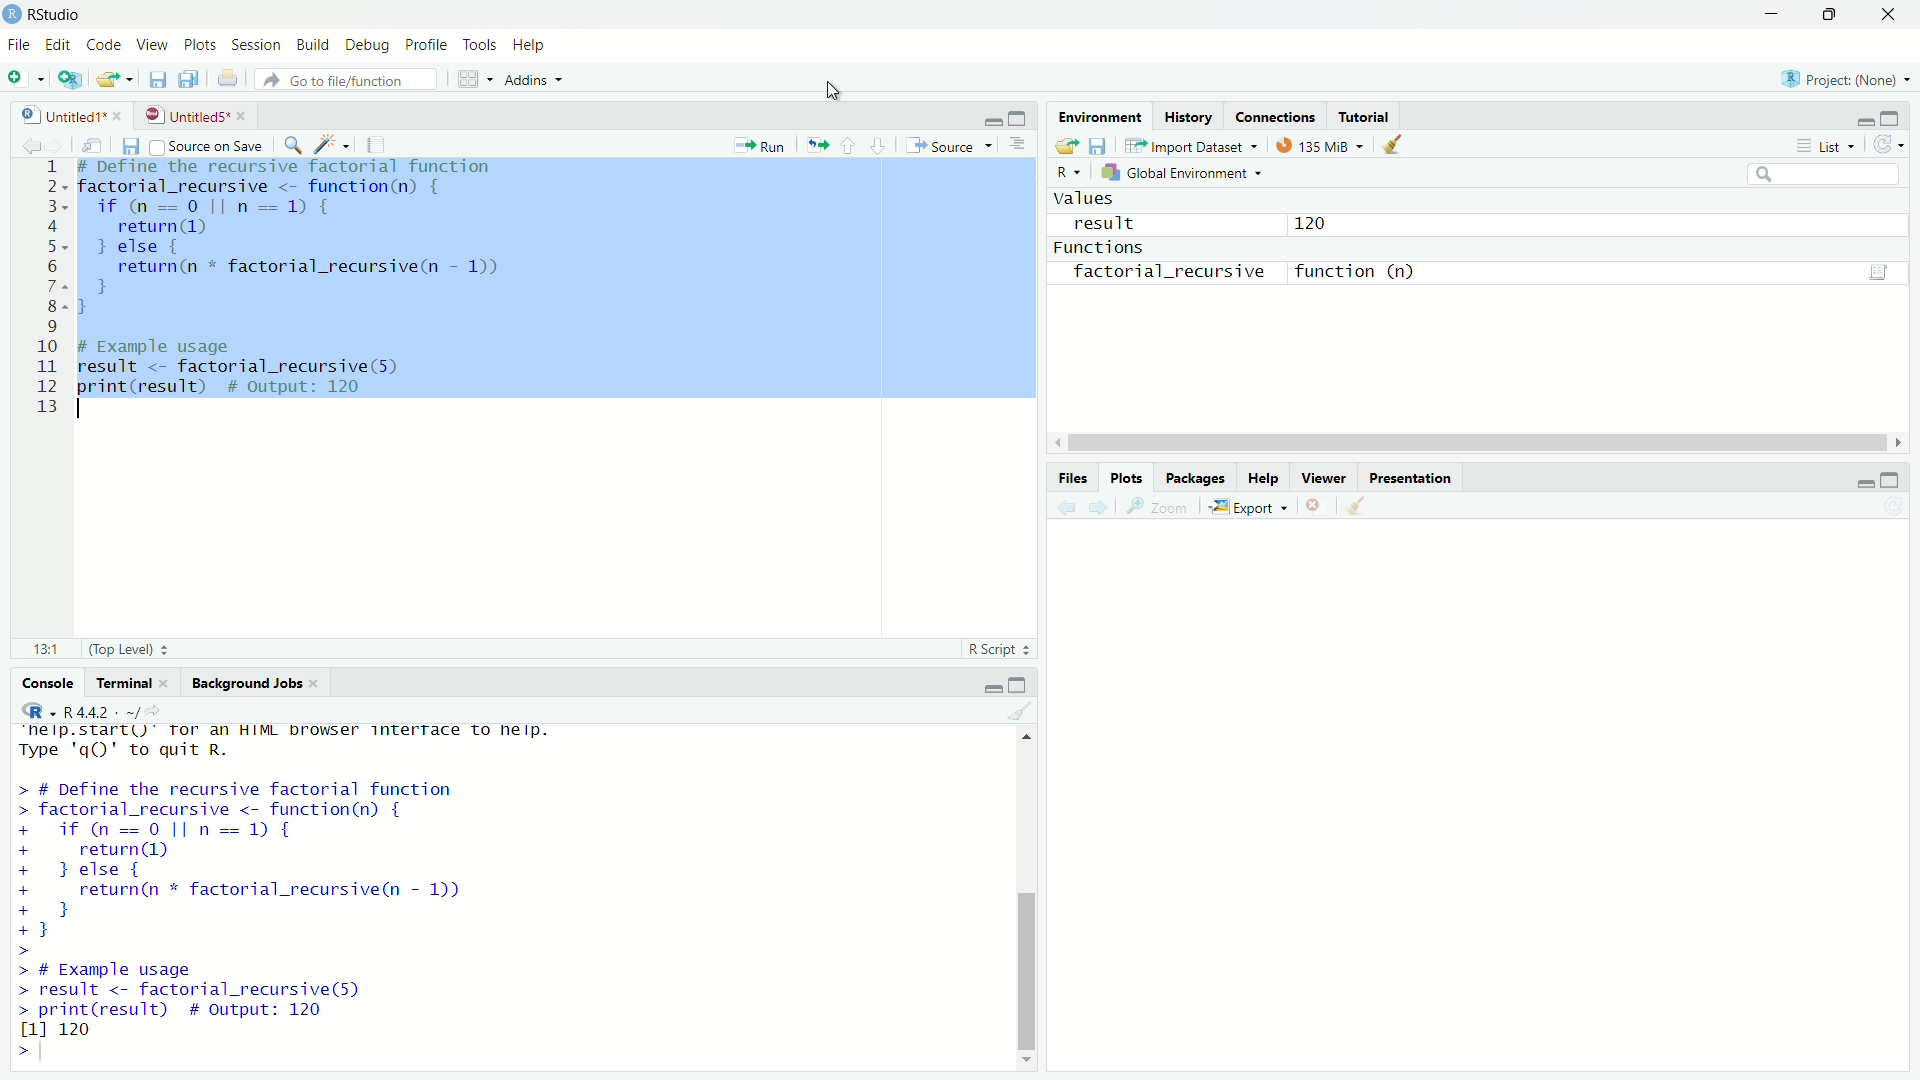  Describe the element at coordinates (1889, 146) in the screenshot. I see `Refresh the list of objects in the environment` at that location.